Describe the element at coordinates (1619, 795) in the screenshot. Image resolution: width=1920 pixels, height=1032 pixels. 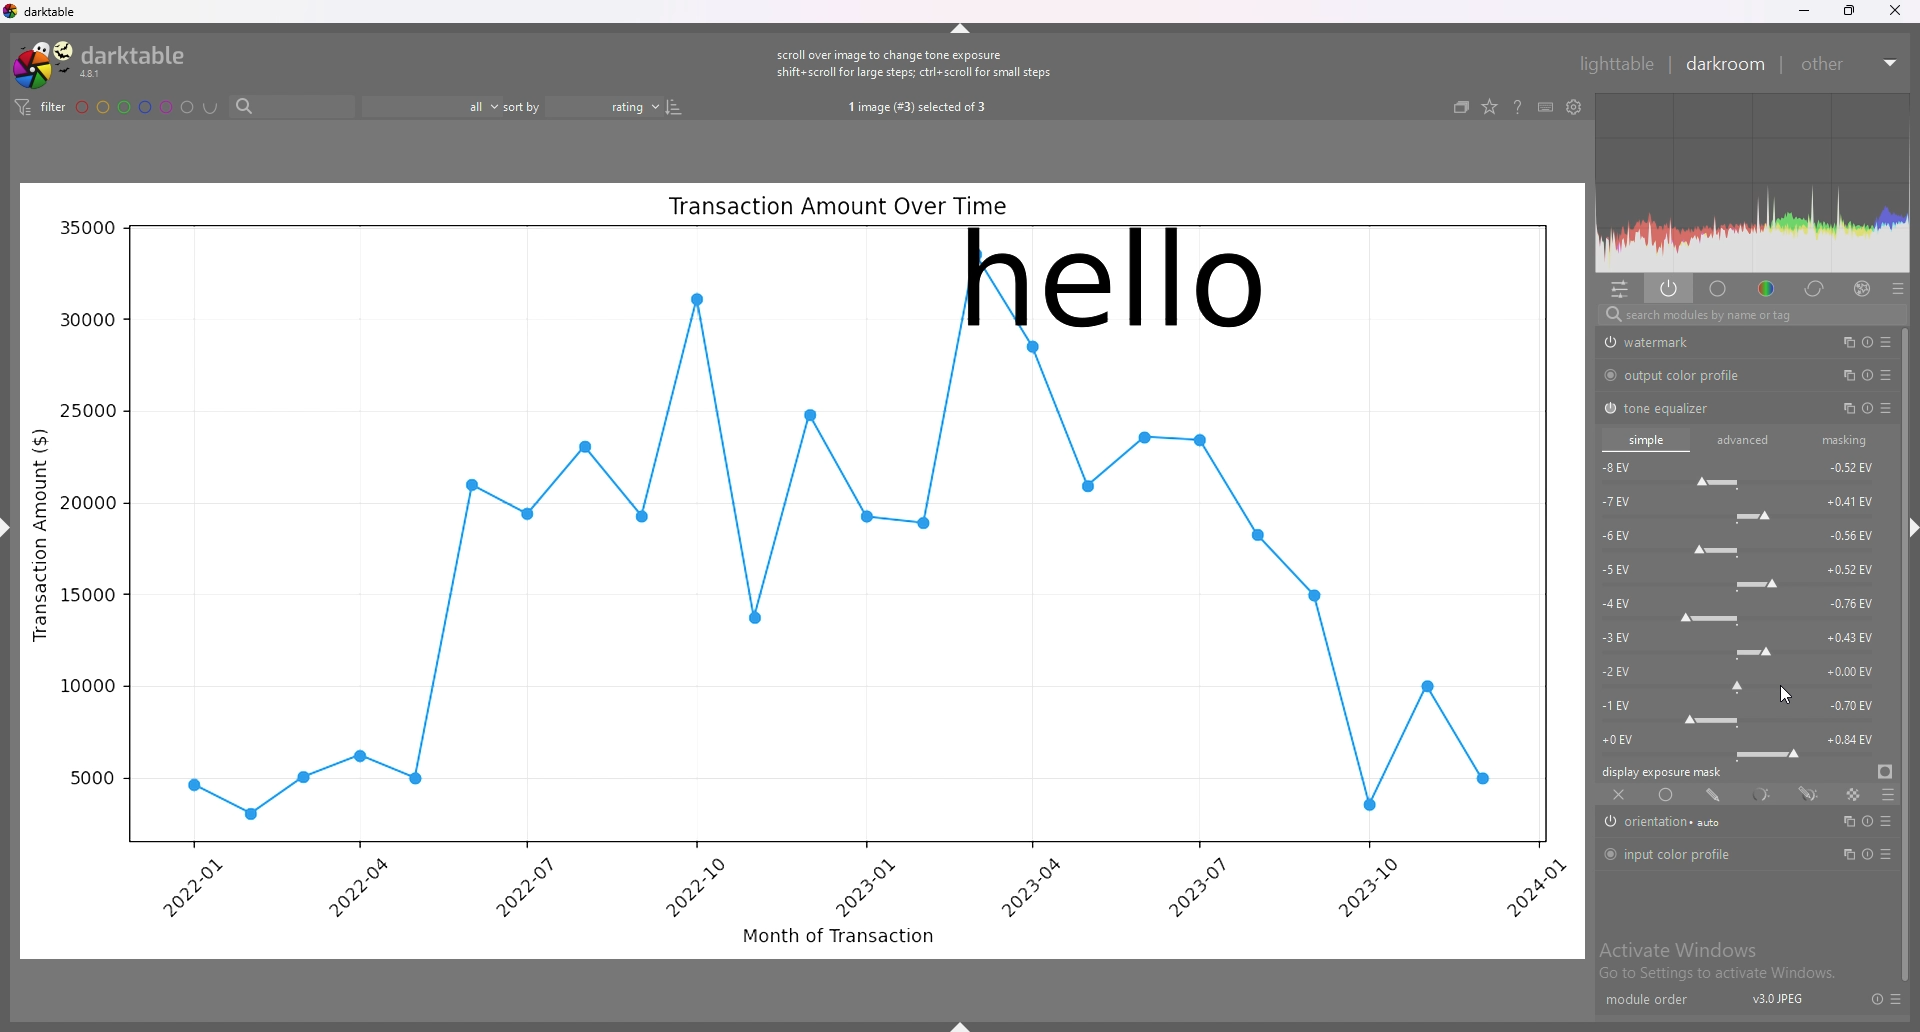
I see `off` at that location.